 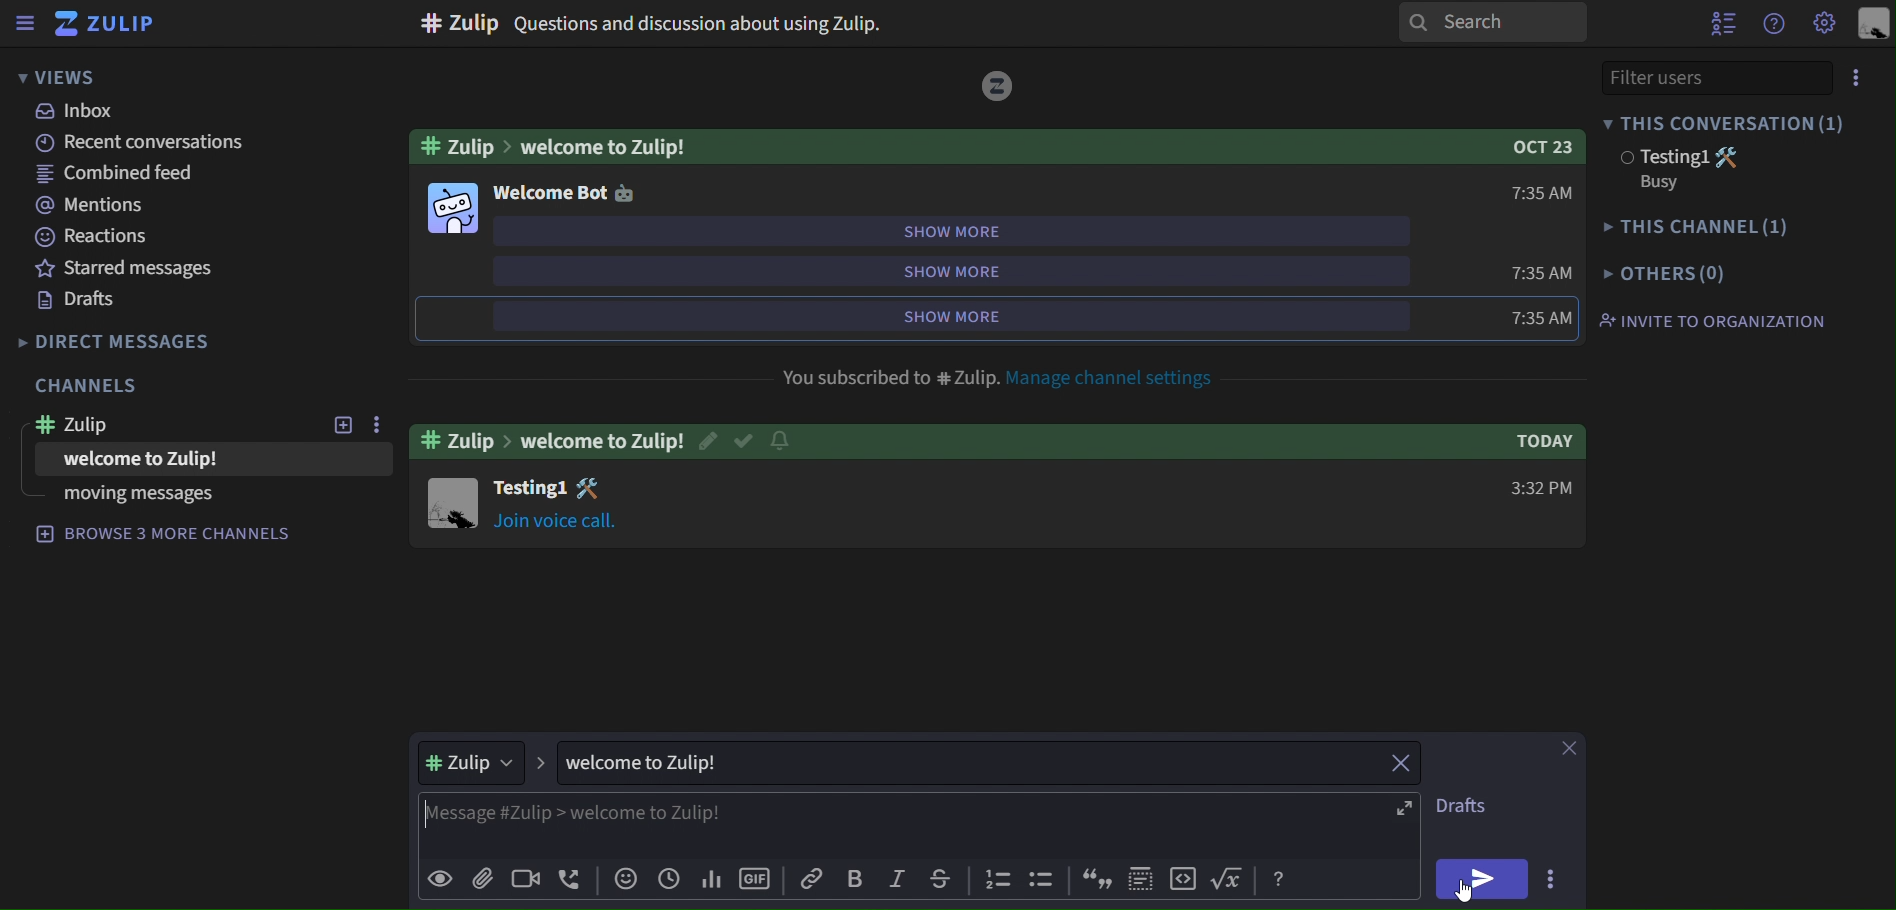 I want to click on #Zulip Questions and discussion about using Zulip., so click(x=656, y=25).